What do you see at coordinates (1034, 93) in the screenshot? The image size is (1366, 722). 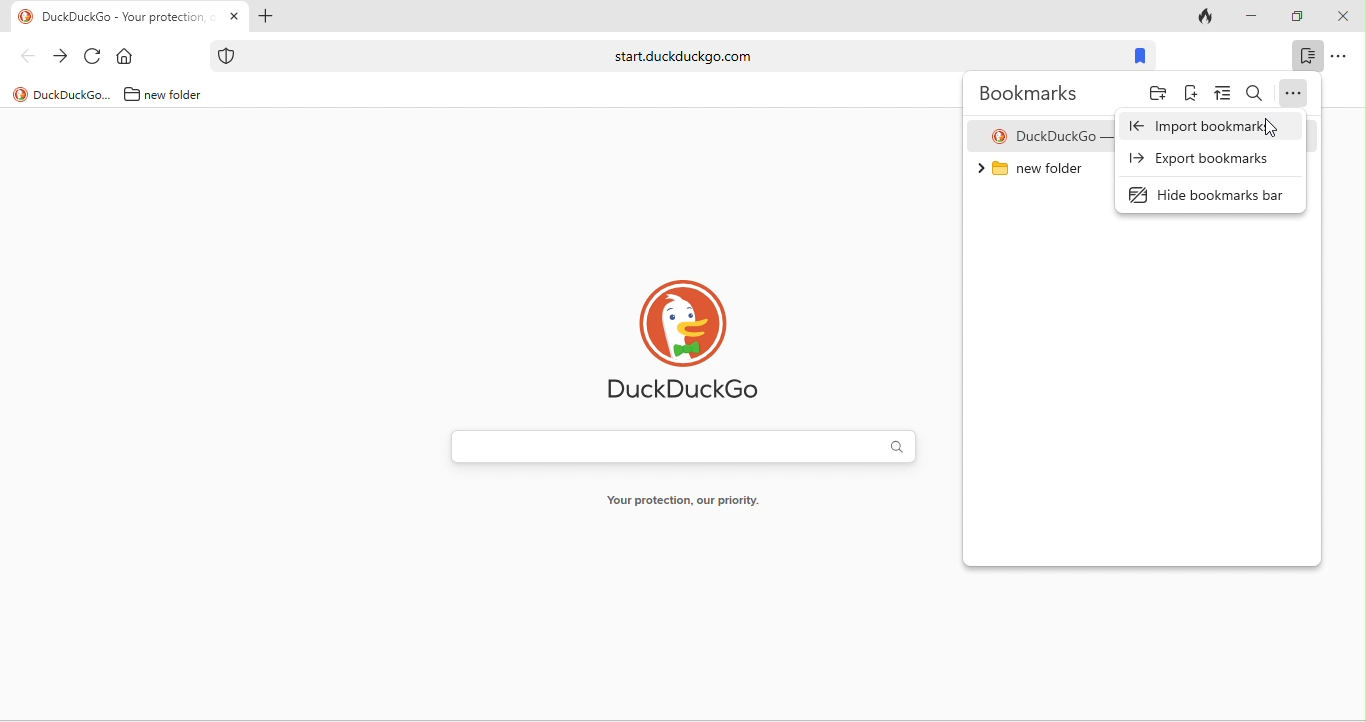 I see `bookmarks` at bounding box center [1034, 93].